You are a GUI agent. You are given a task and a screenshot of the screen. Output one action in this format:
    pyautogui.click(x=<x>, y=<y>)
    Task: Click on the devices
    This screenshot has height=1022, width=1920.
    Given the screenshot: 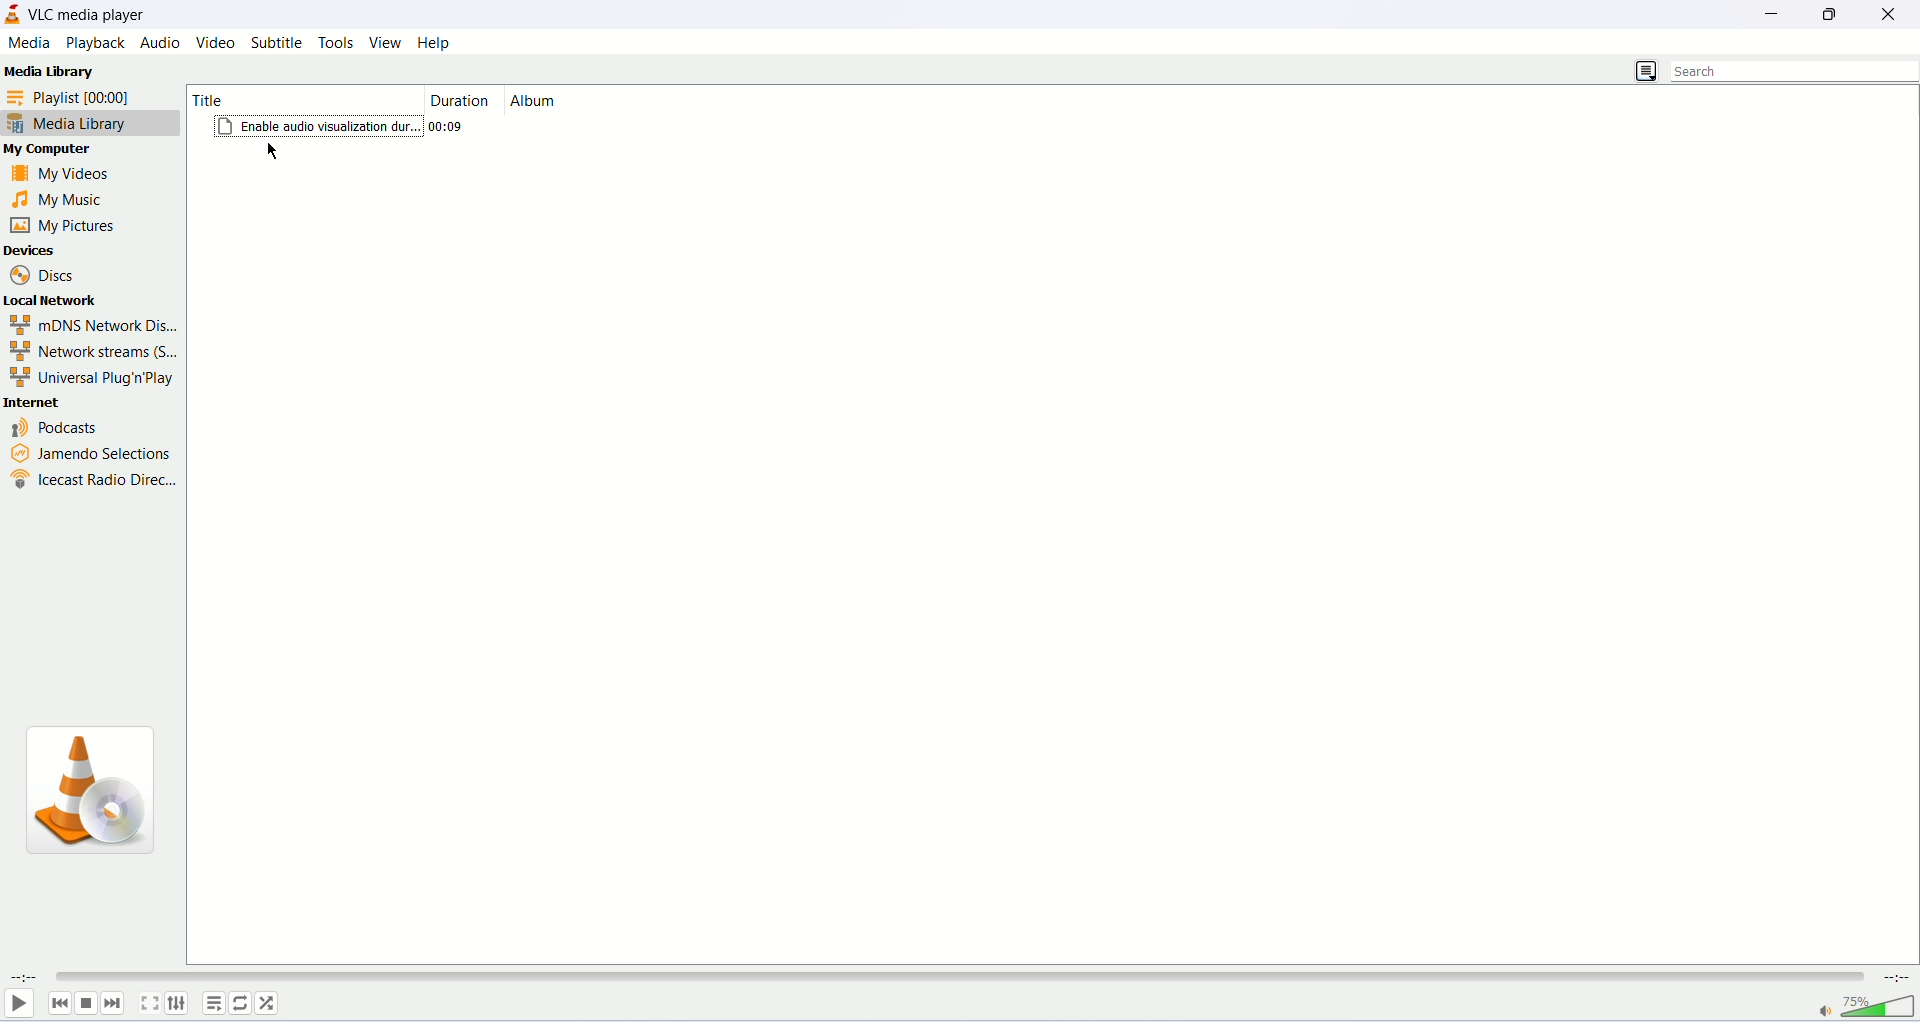 What is the action you would take?
    pyautogui.click(x=71, y=249)
    